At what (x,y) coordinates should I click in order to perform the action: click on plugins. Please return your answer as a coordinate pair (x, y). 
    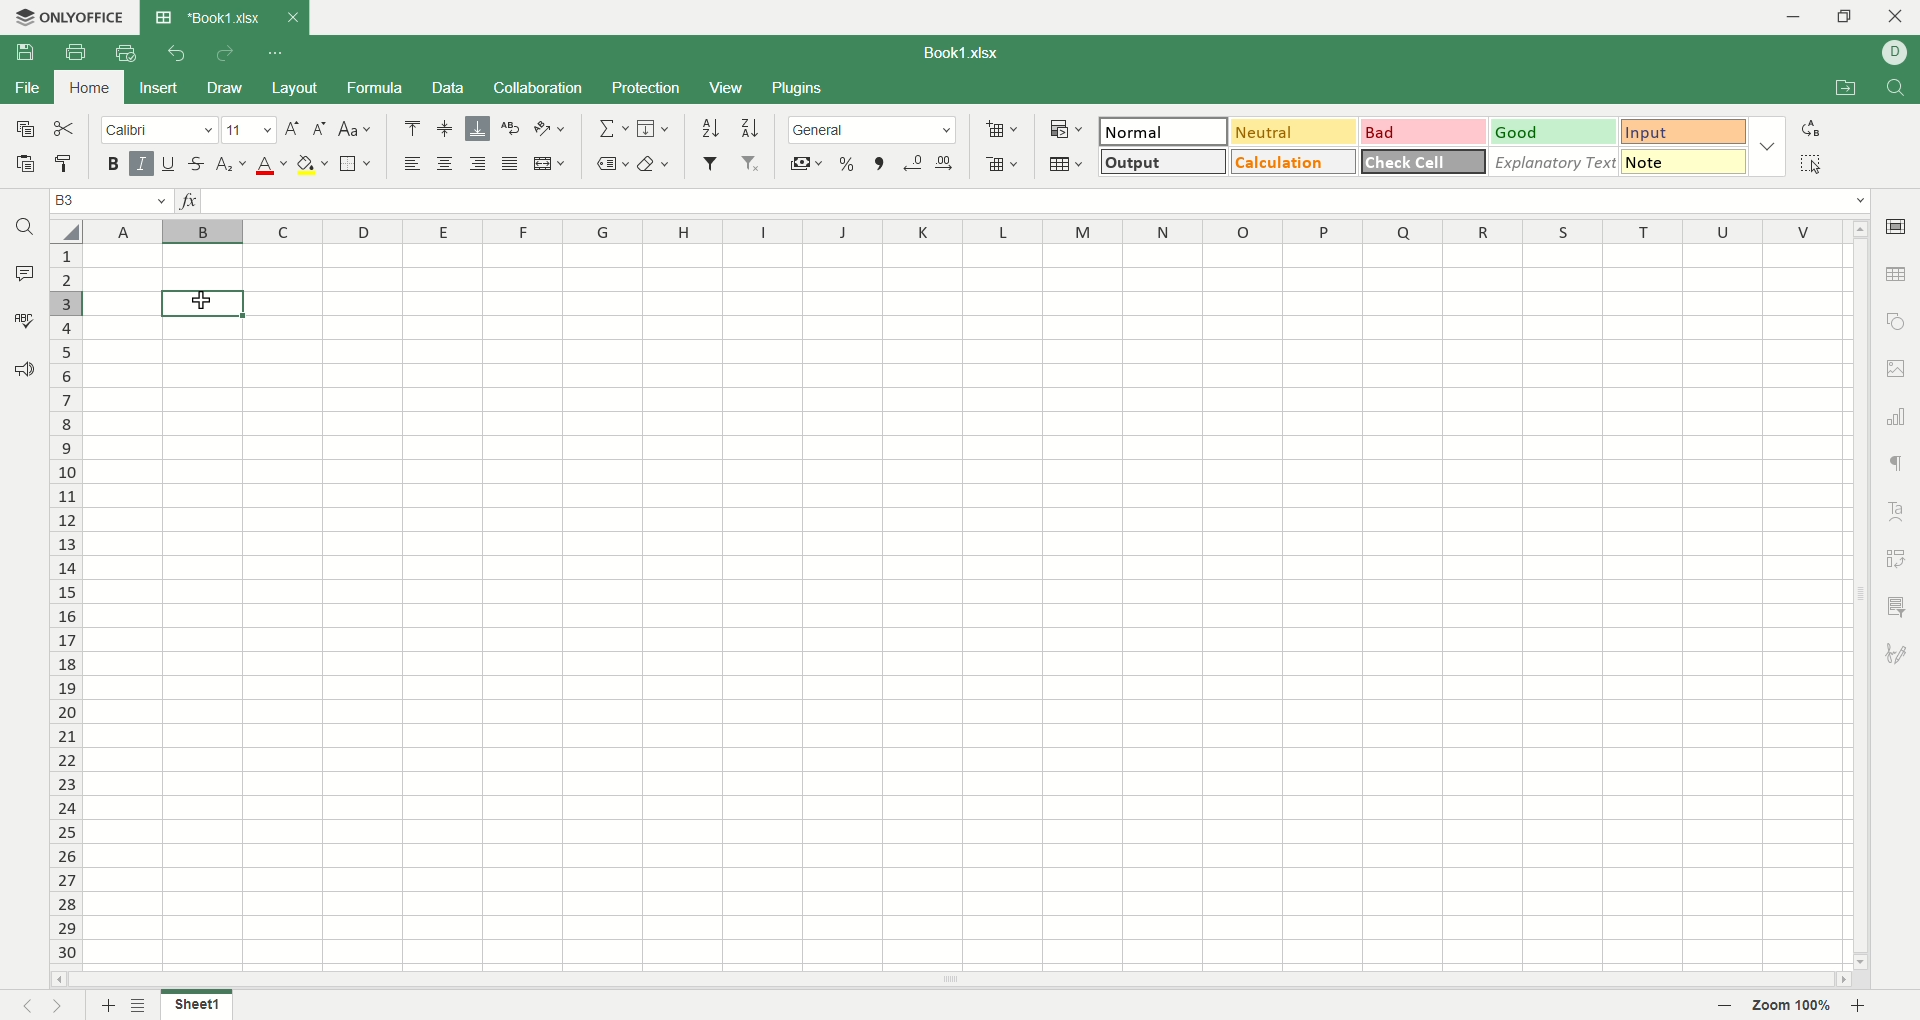
    Looking at the image, I should click on (798, 89).